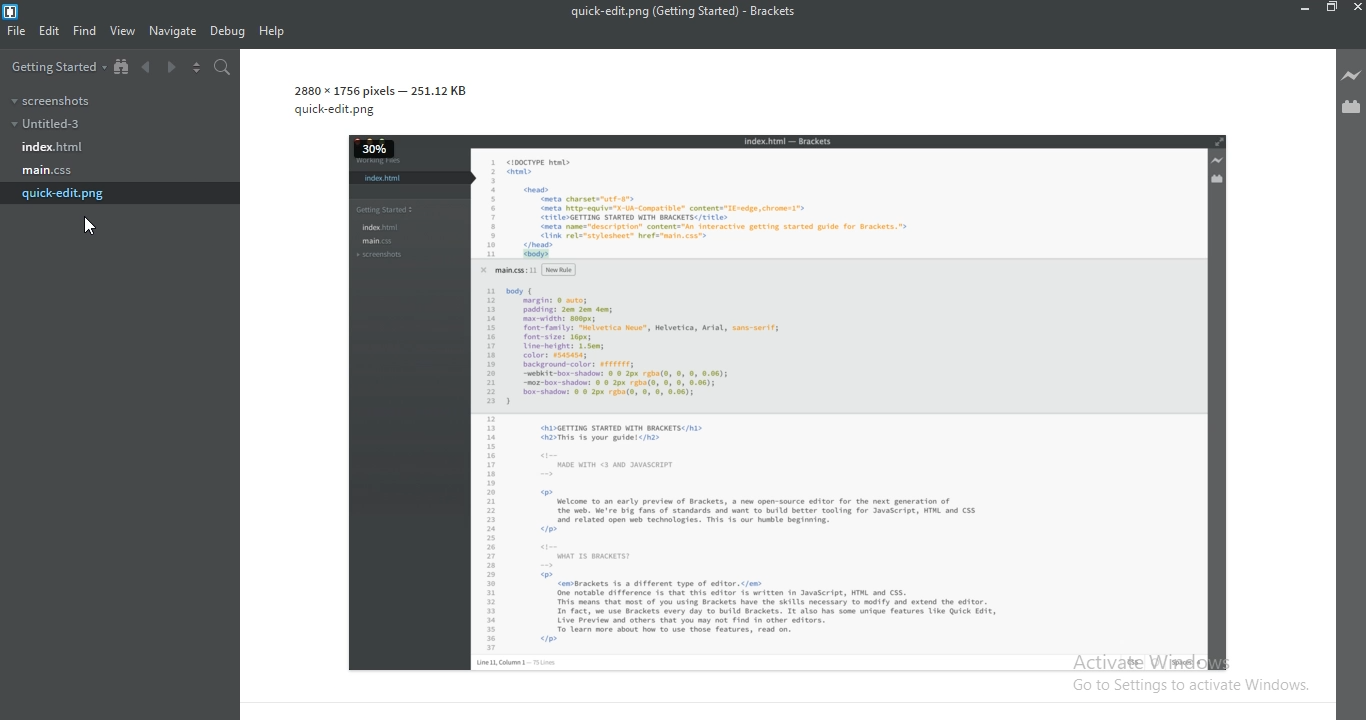 Image resolution: width=1366 pixels, height=720 pixels. What do you see at coordinates (1351, 74) in the screenshot?
I see `livepreview` at bounding box center [1351, 74].